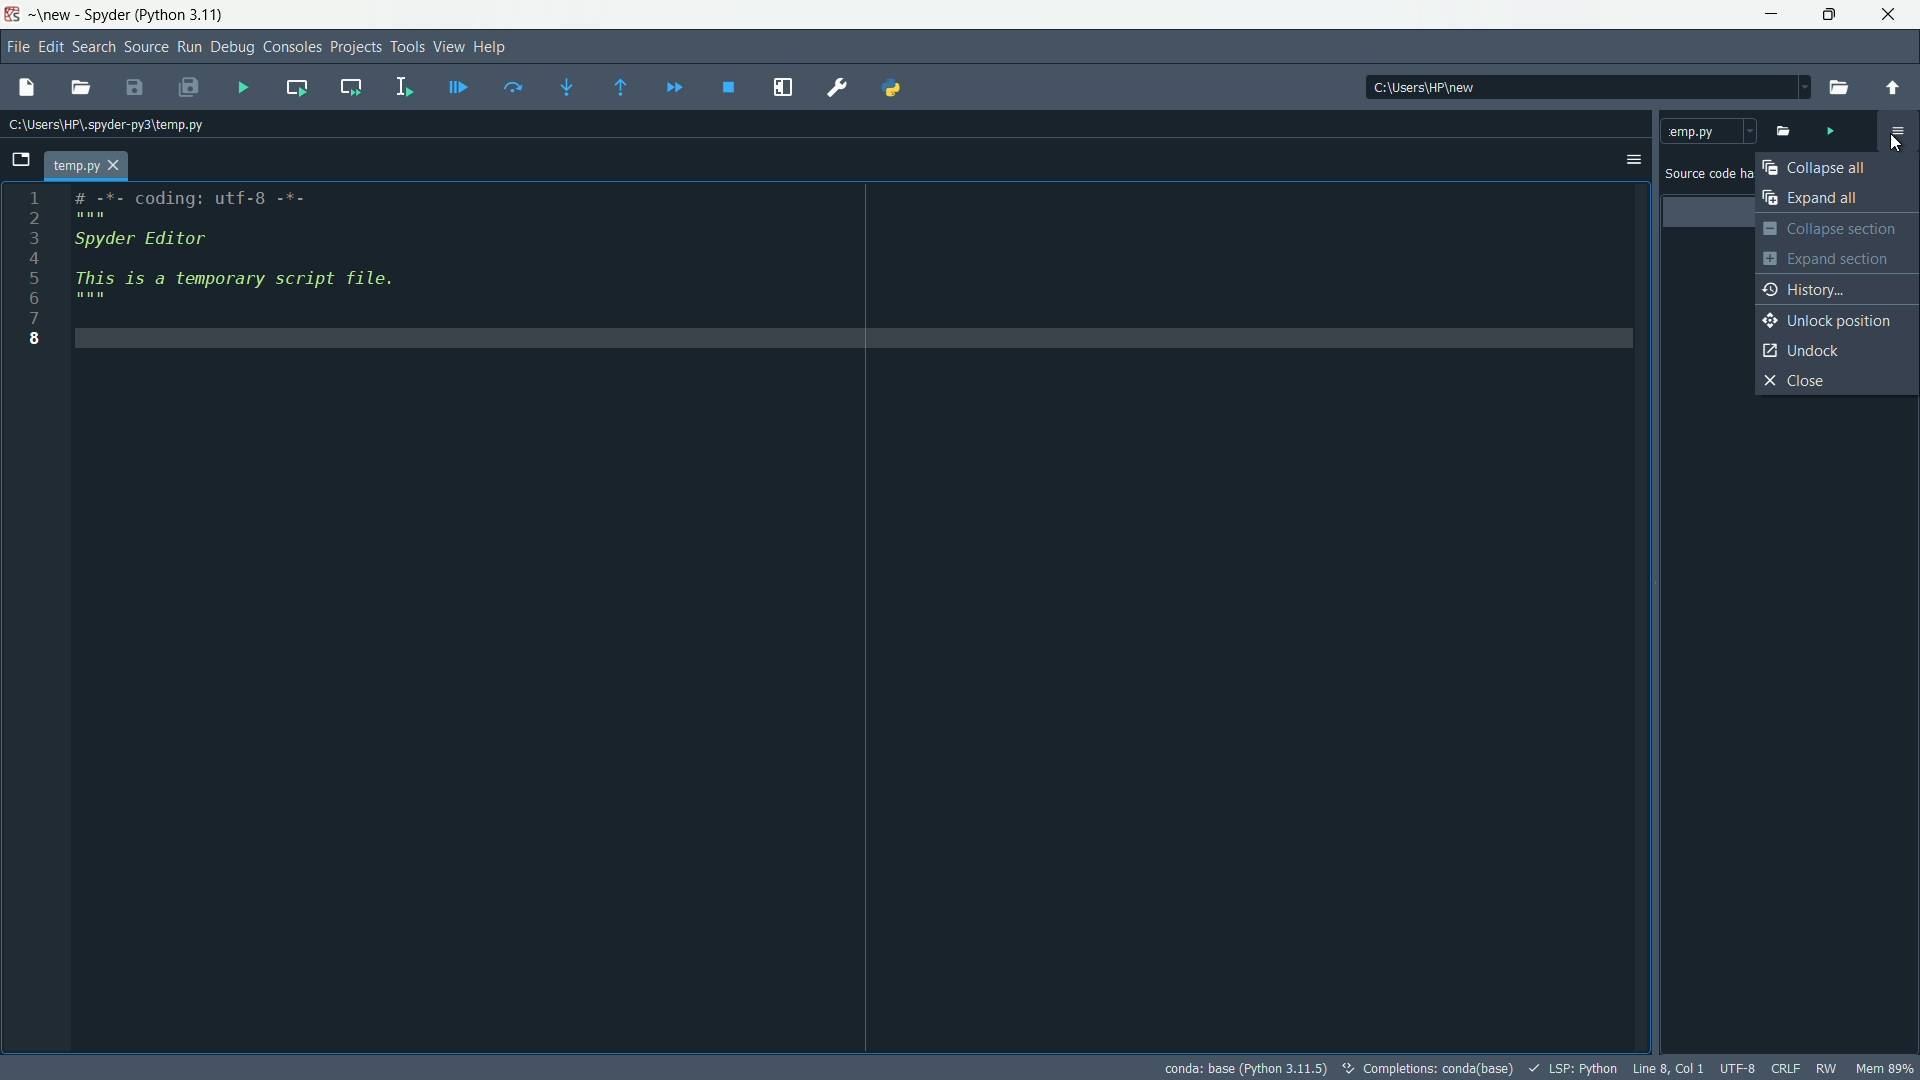  I want to click on file eol status, so click(1785, 1067).